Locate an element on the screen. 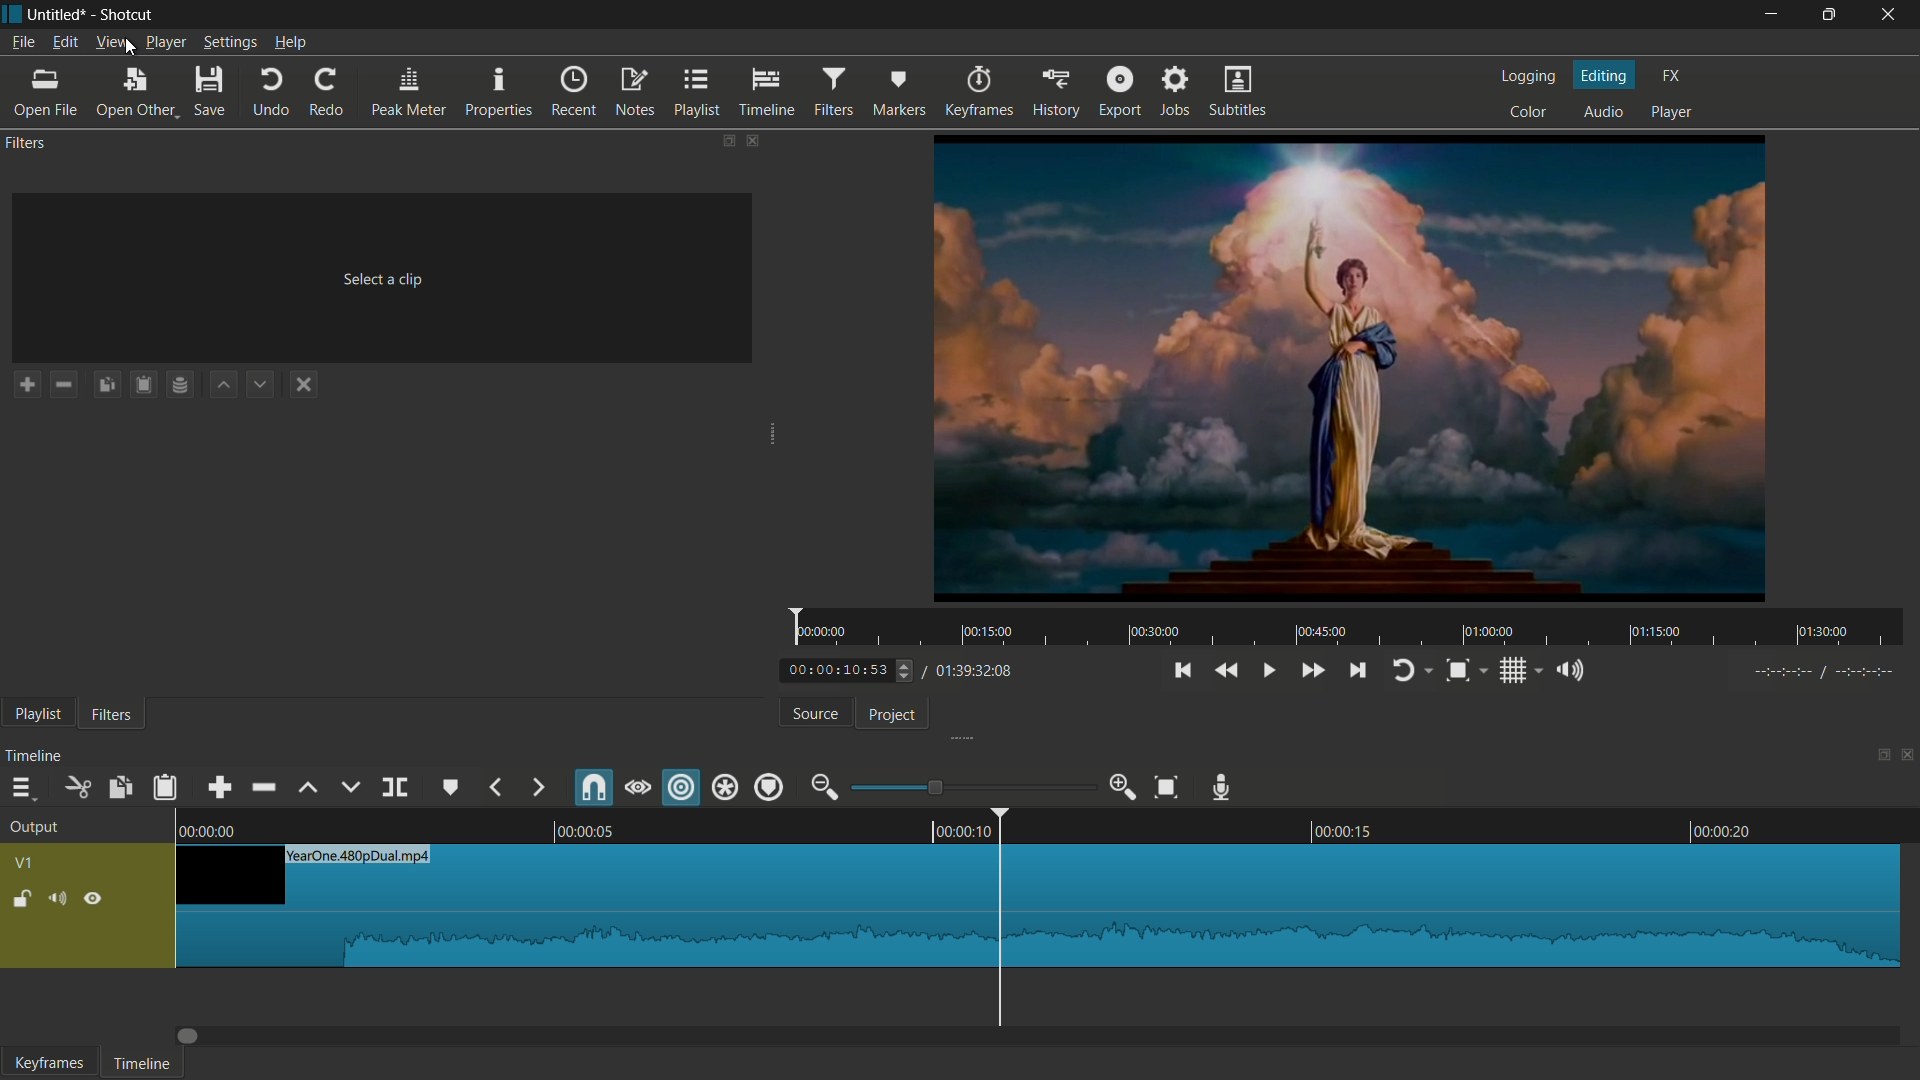  select a clip is located at coordinates (383, 279).